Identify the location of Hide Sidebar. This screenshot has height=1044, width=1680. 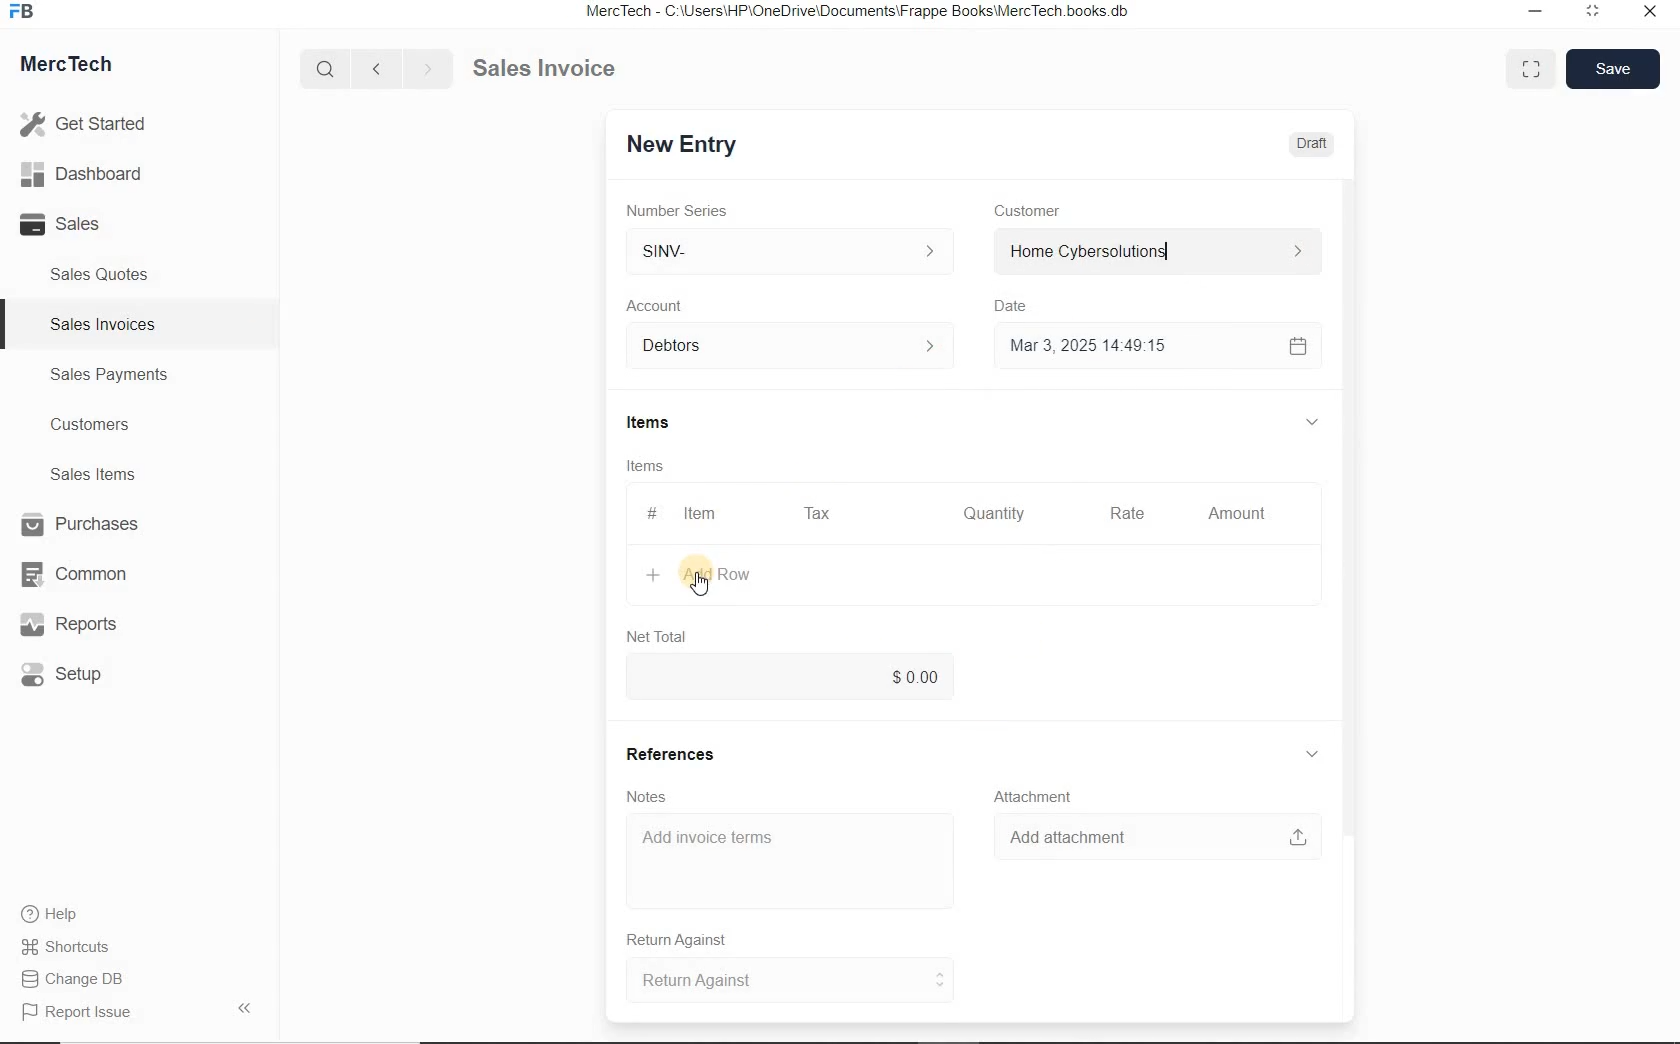
(243, 1007).